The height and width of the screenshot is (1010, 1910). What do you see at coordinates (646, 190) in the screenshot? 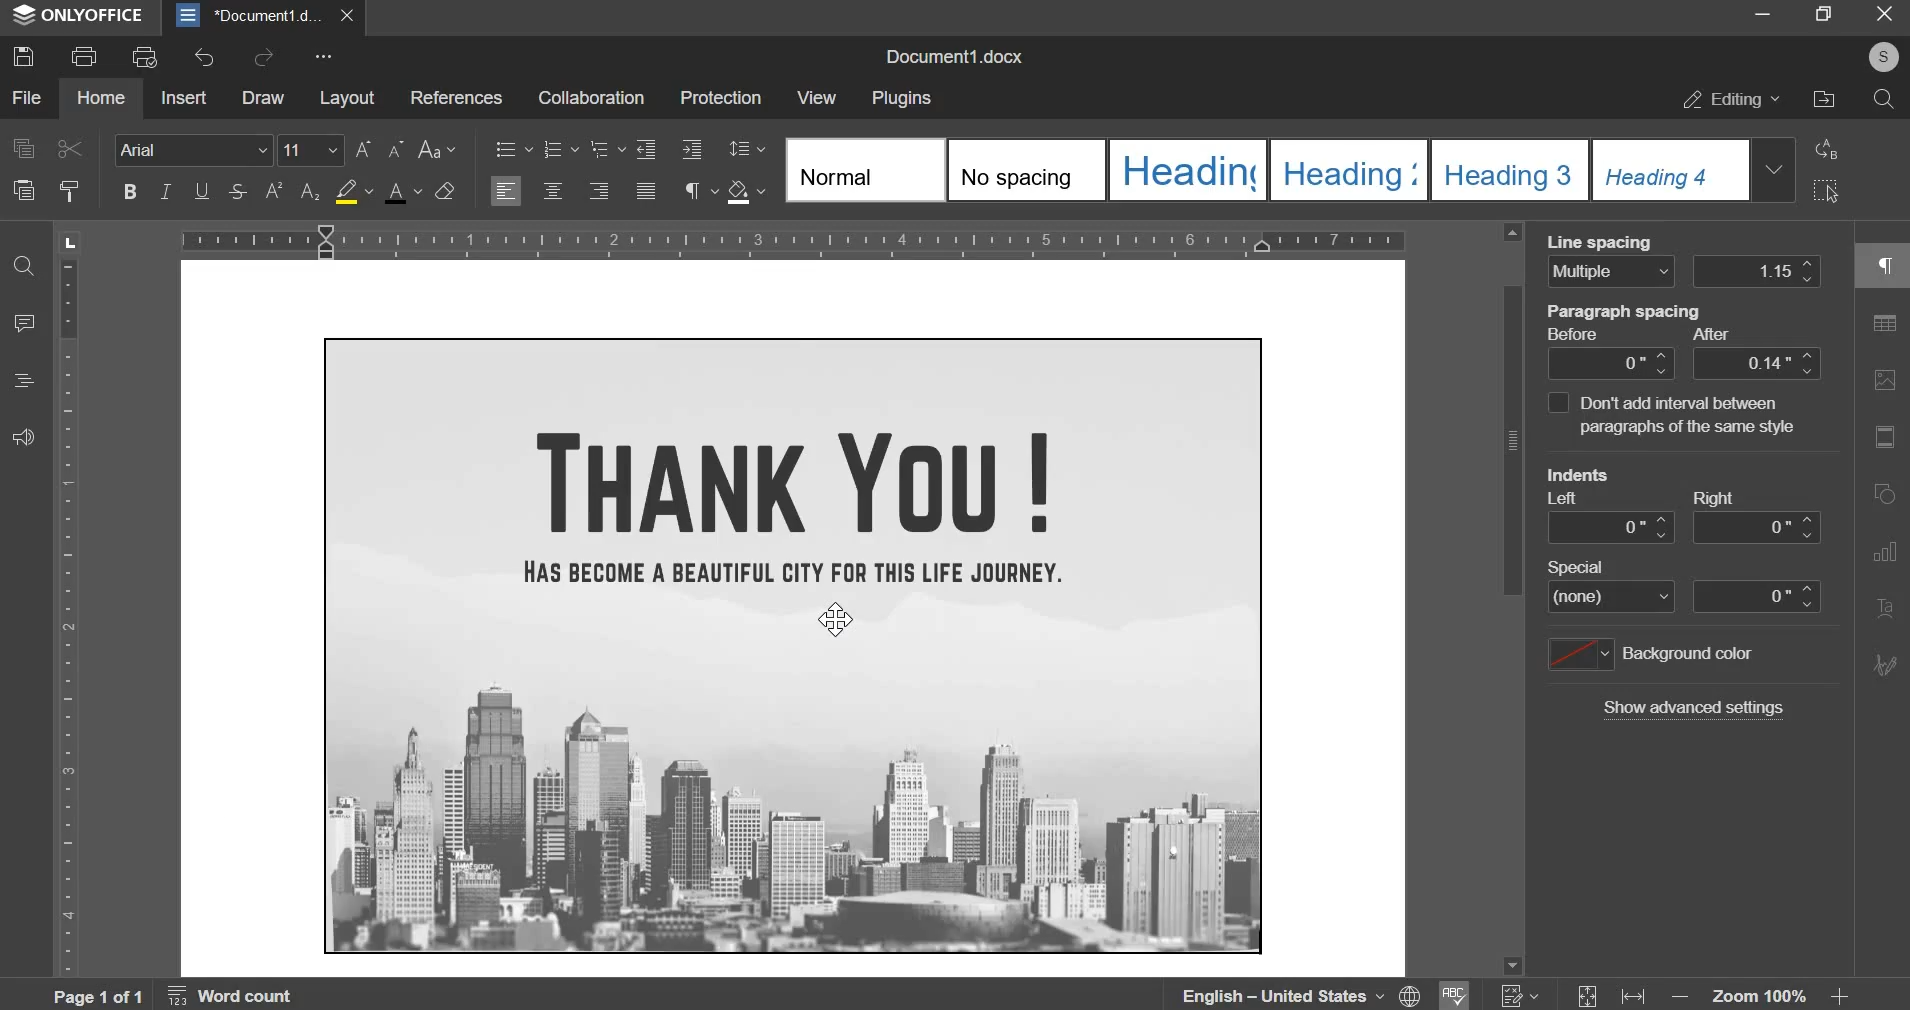
I see `justified` at bounding box center [646, 190].